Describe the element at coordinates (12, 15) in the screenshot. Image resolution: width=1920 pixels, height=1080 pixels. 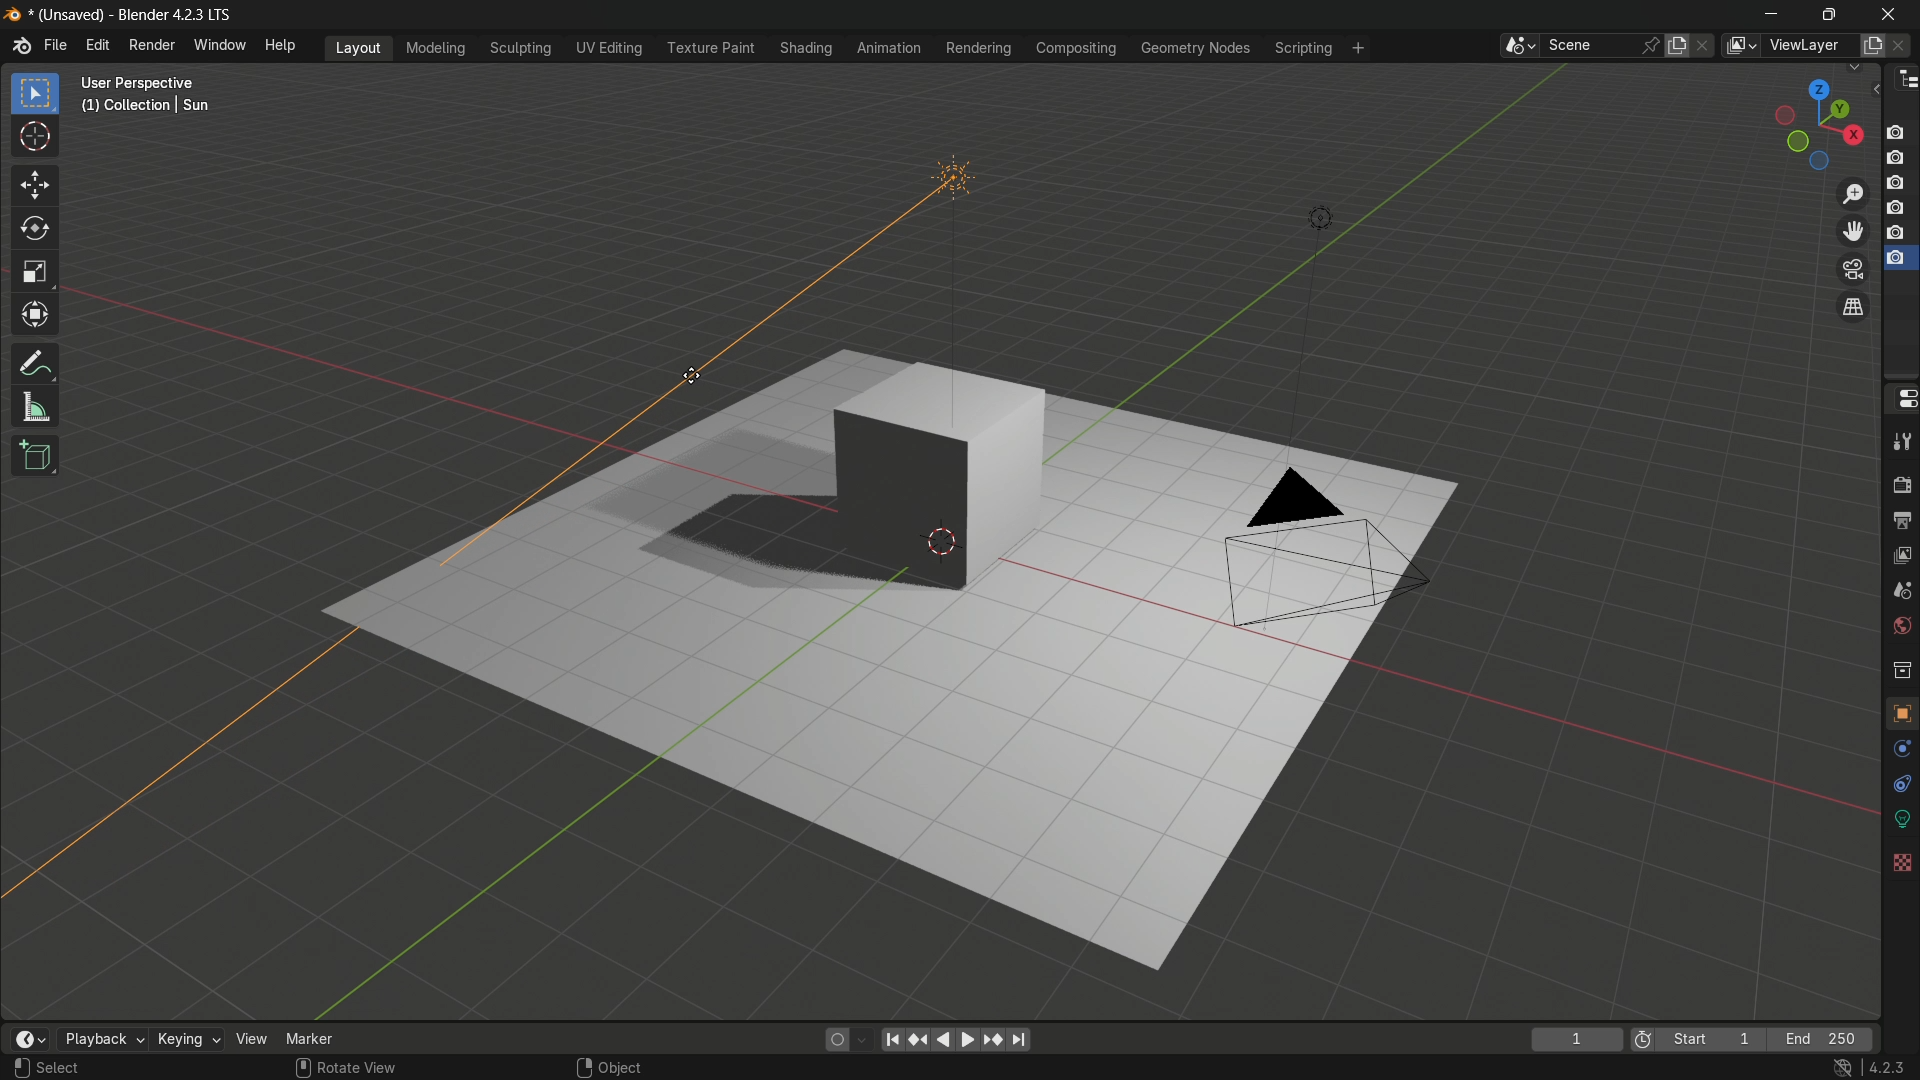
I see `logo` at that location.